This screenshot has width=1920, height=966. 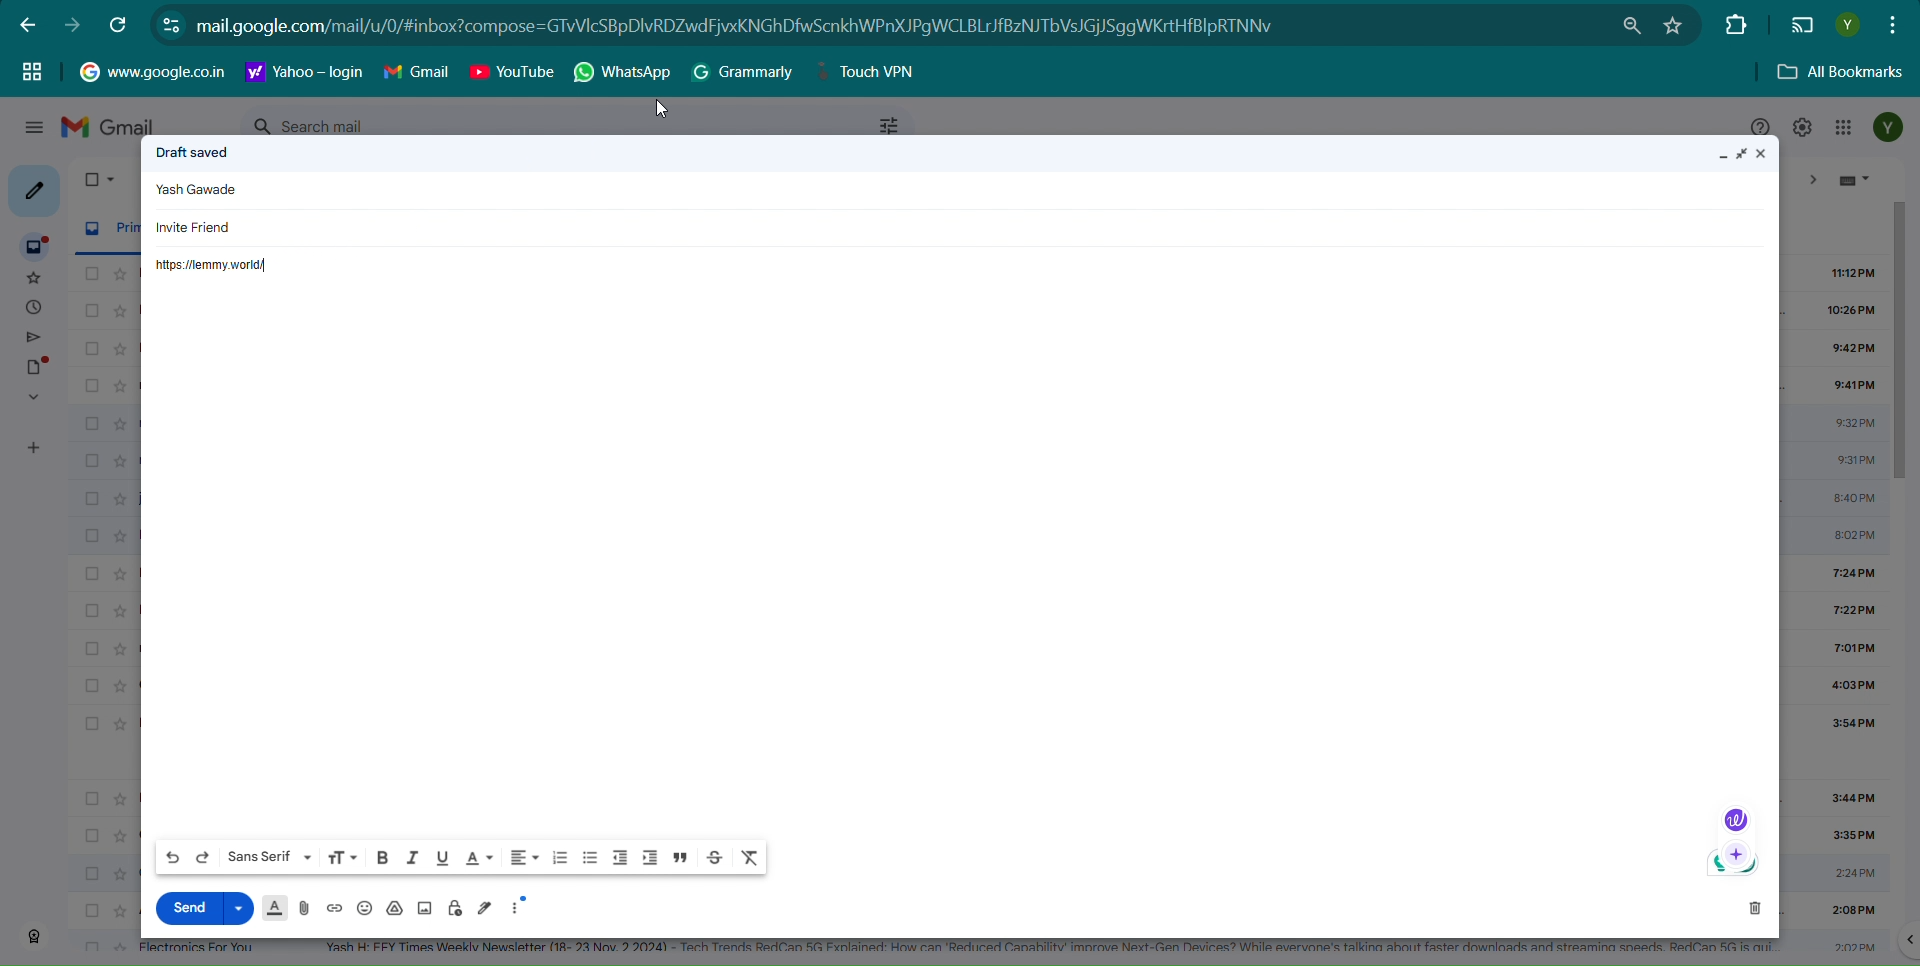 What do you see at coordinates (1842, 73) in the screenshot?
I see `All Bookmarks` at bounding box center [1842, 73].